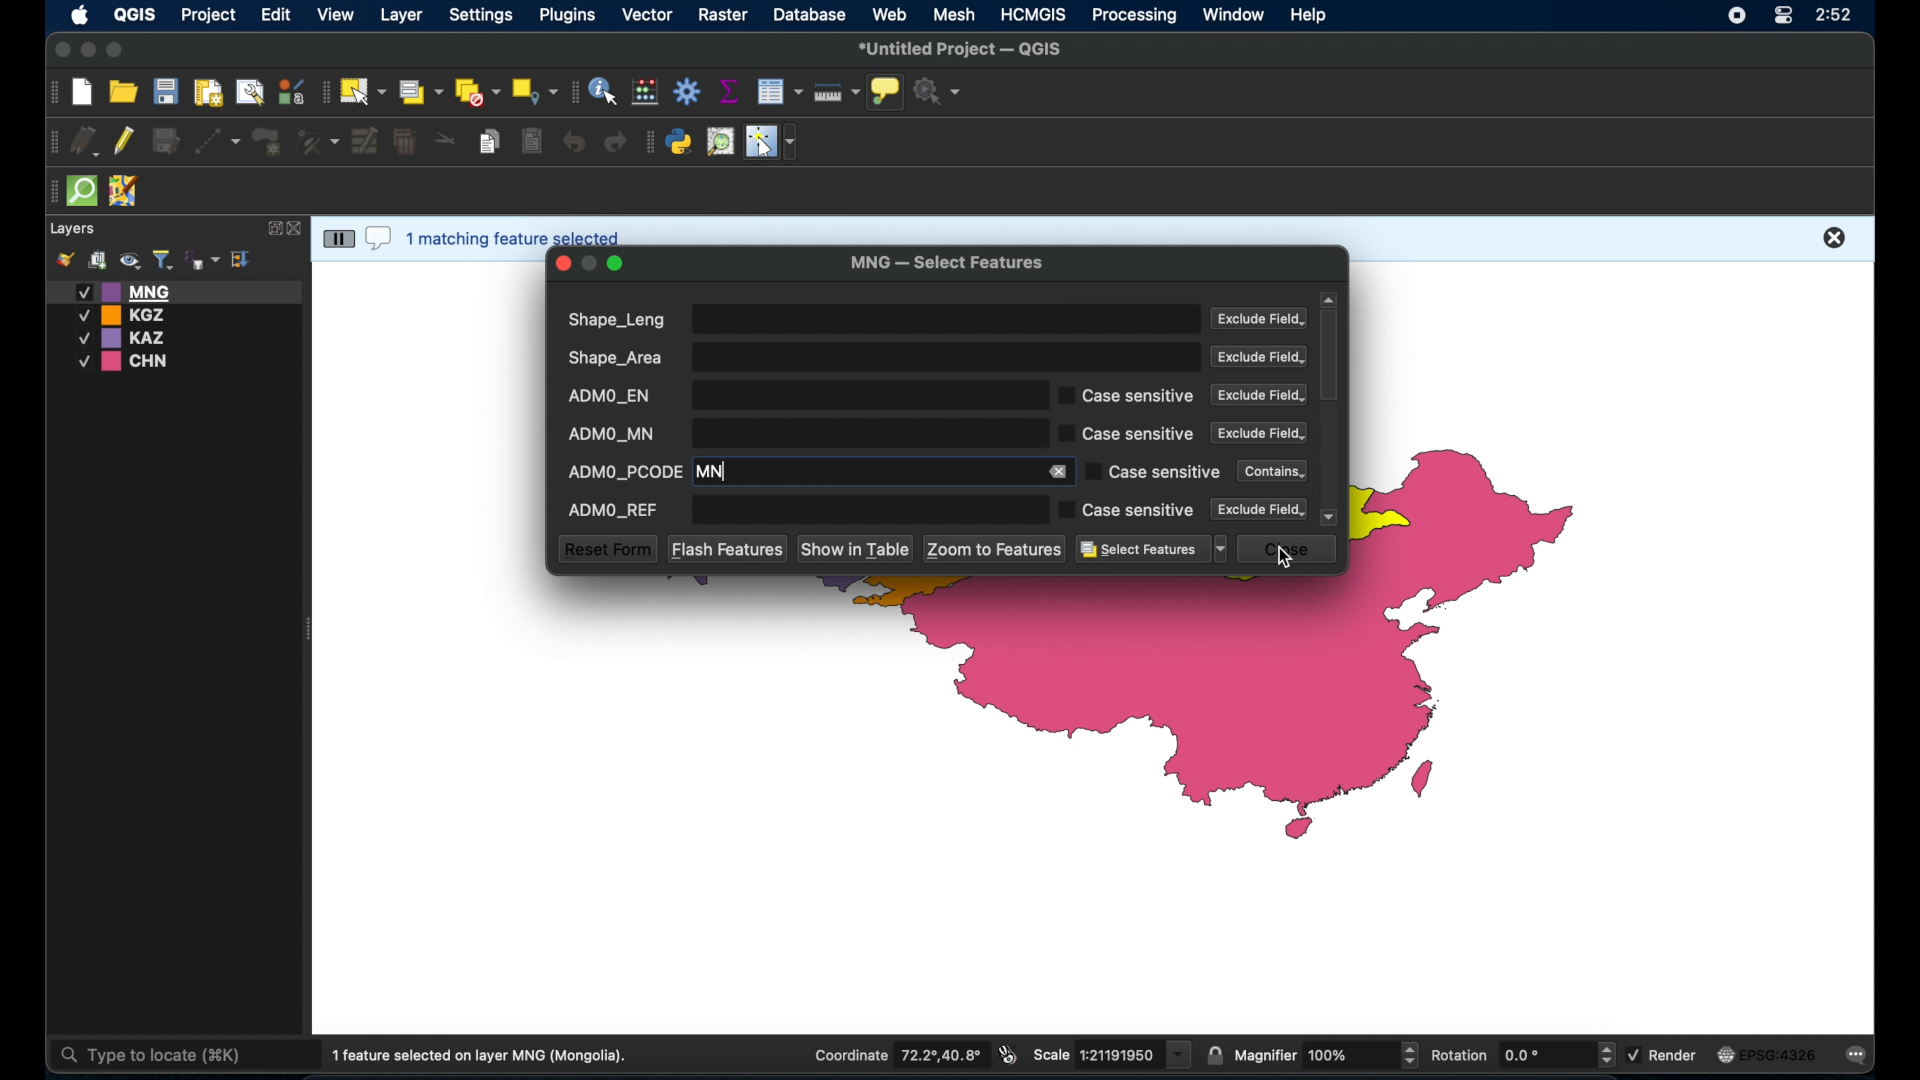 This screenshot has height=1080, width=1920. What do you see at coordinates (605, 91) in the screenshot?
I see `identify feature` at bounding box center [605, 91].